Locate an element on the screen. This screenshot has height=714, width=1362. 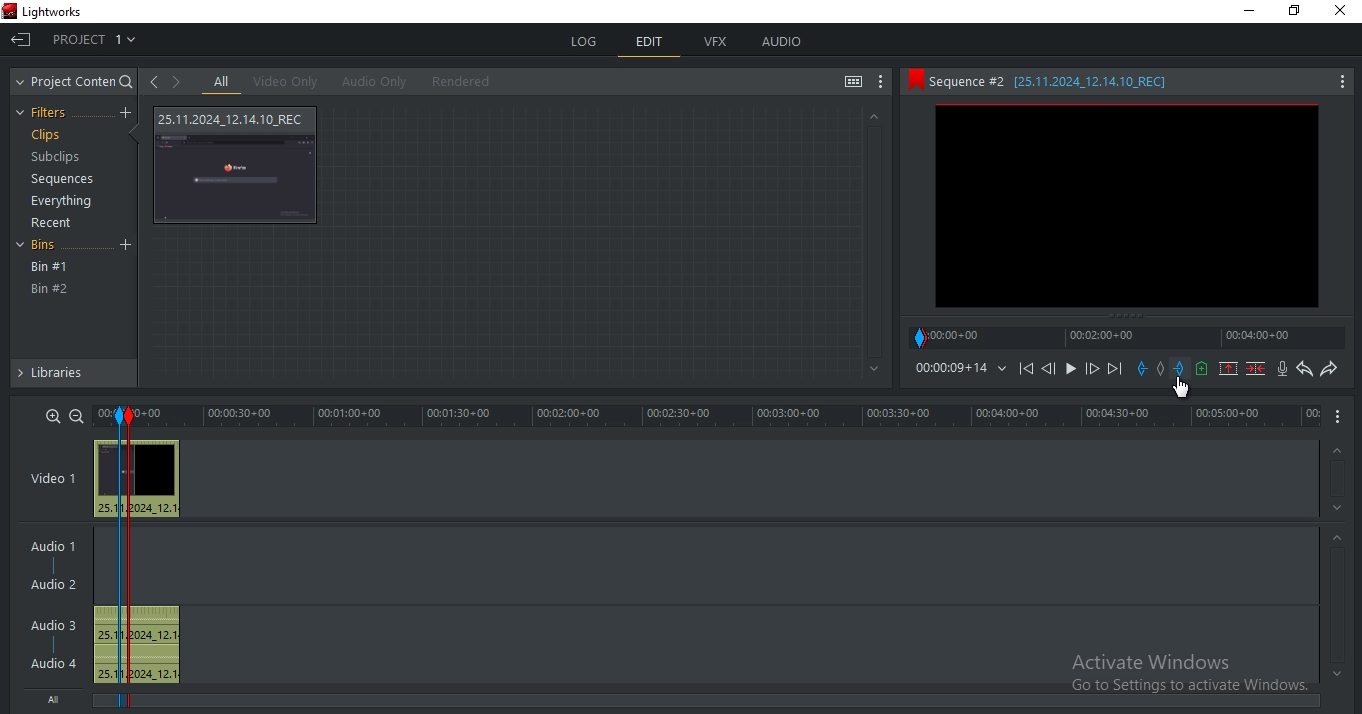
video is located at coordinates (138, 479).